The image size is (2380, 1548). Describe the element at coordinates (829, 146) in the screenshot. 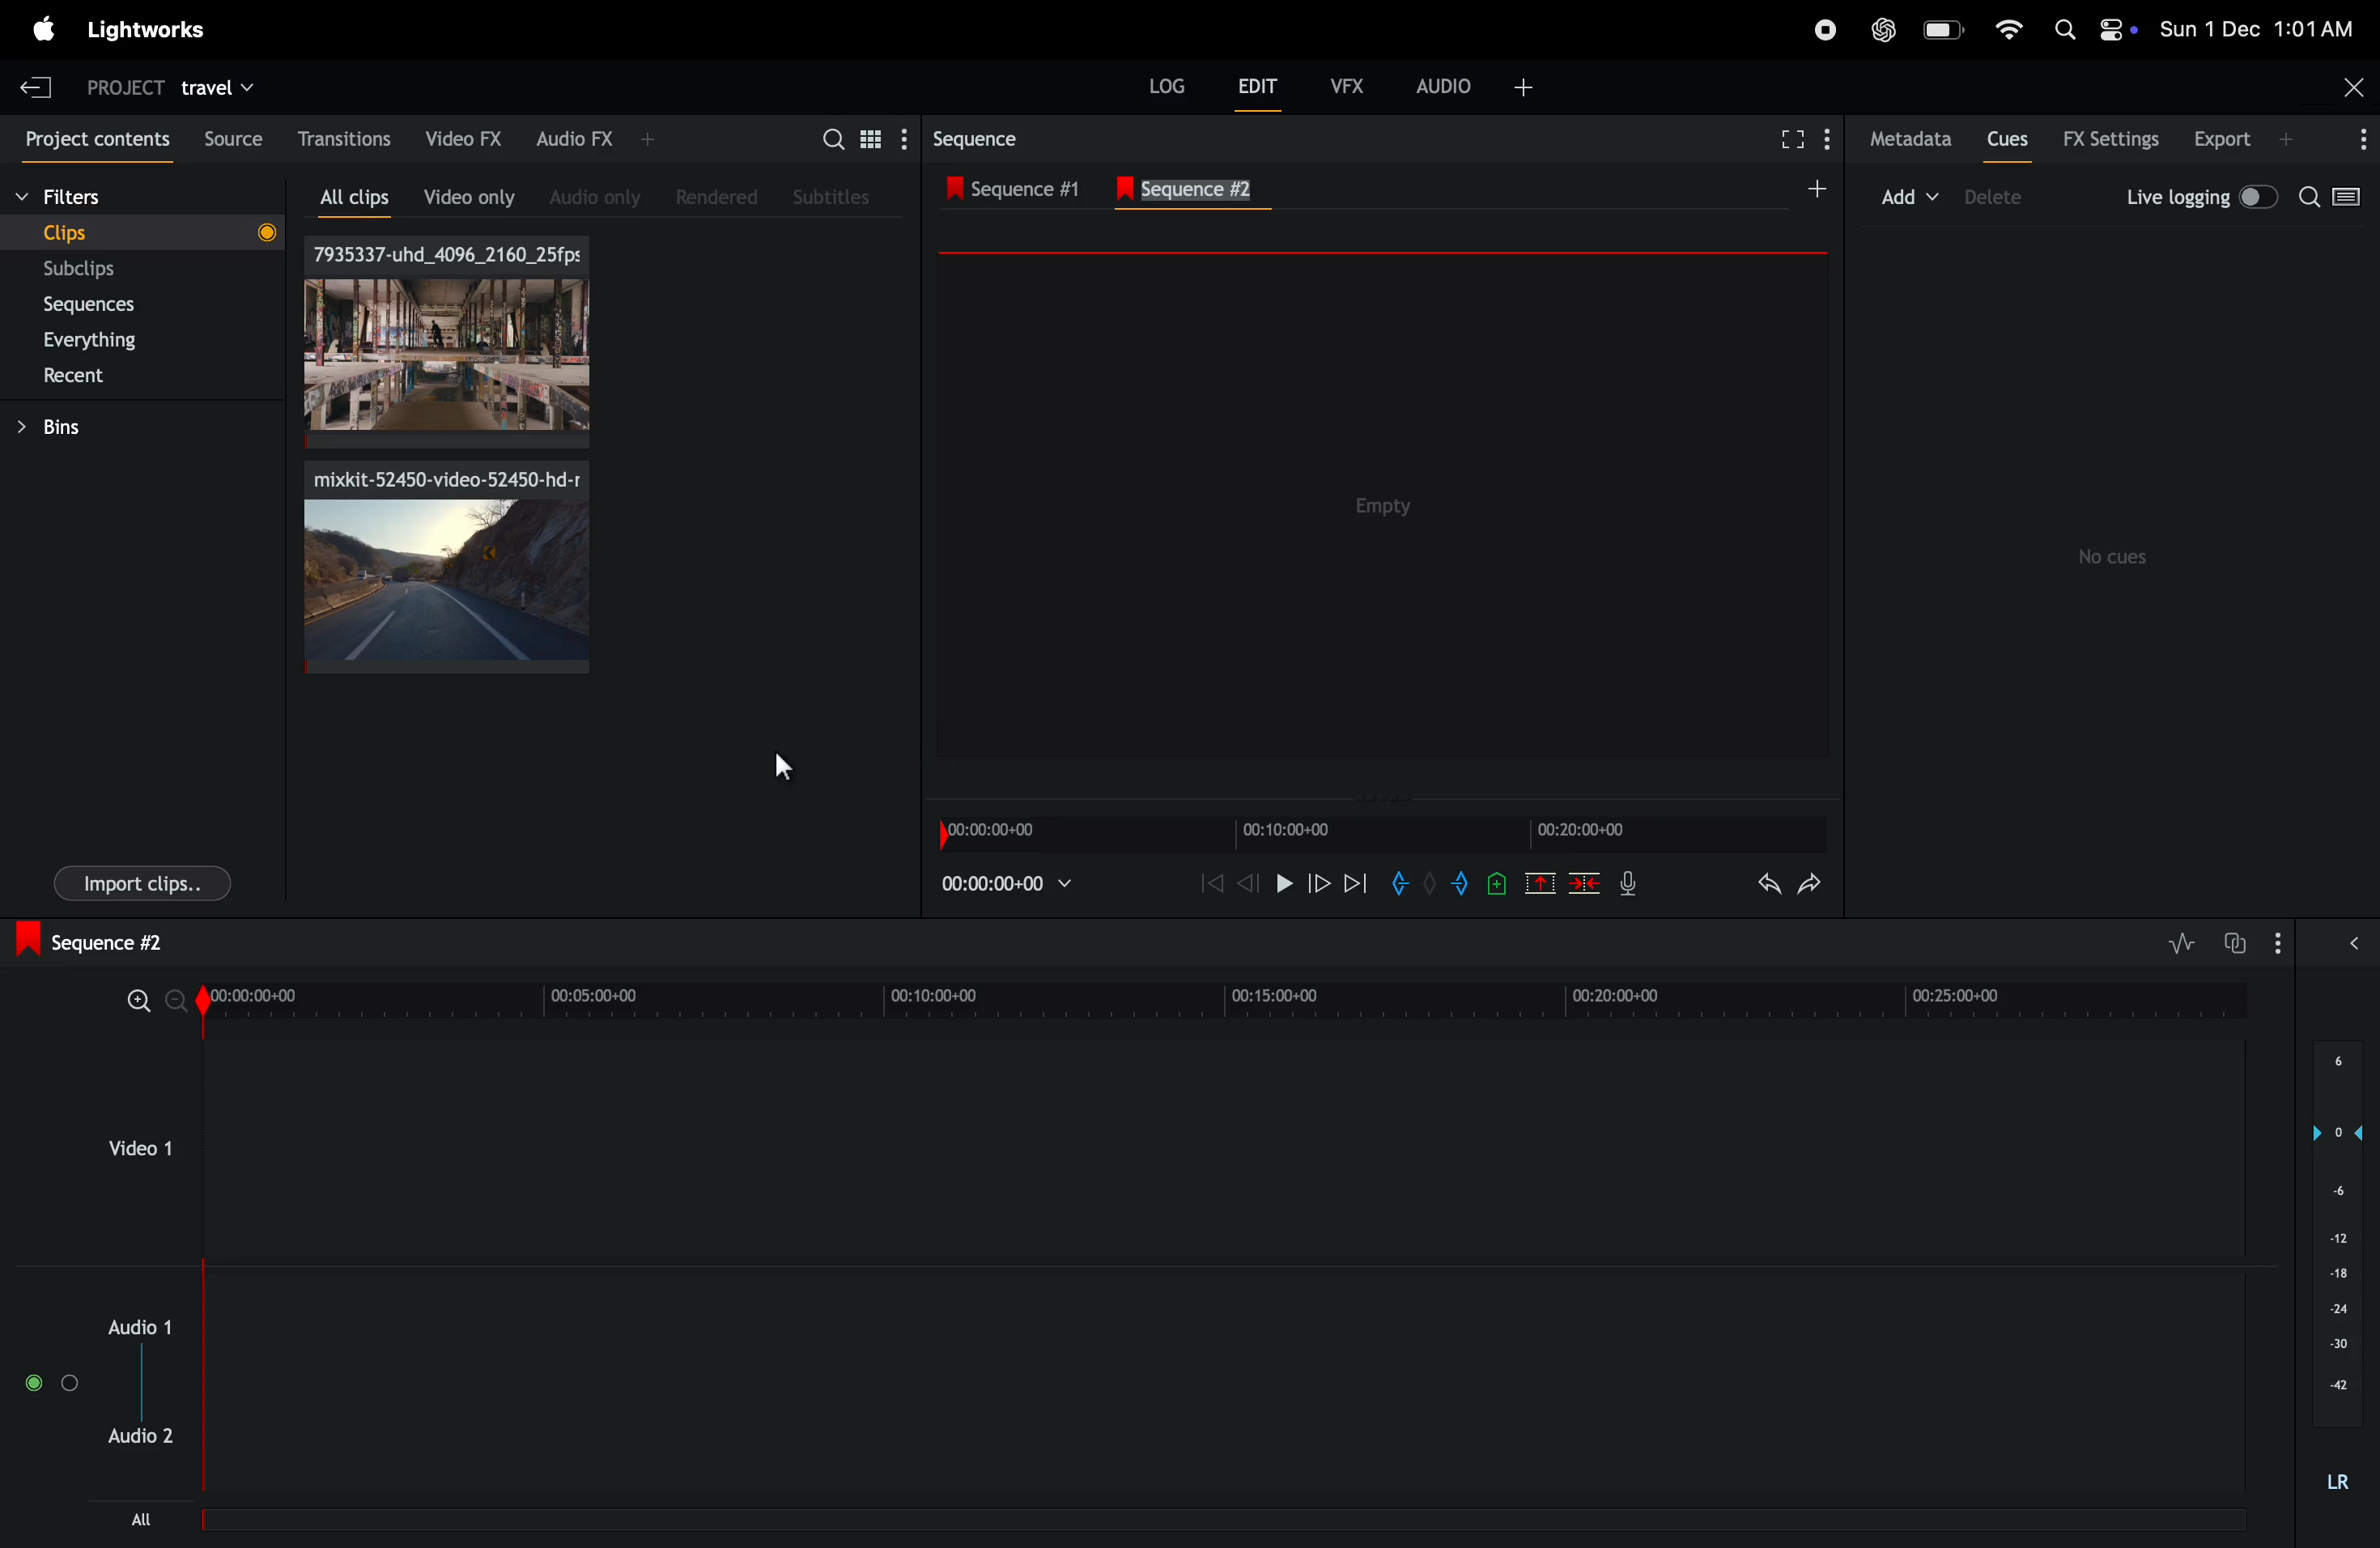

I see `search for assets bins` at that location.